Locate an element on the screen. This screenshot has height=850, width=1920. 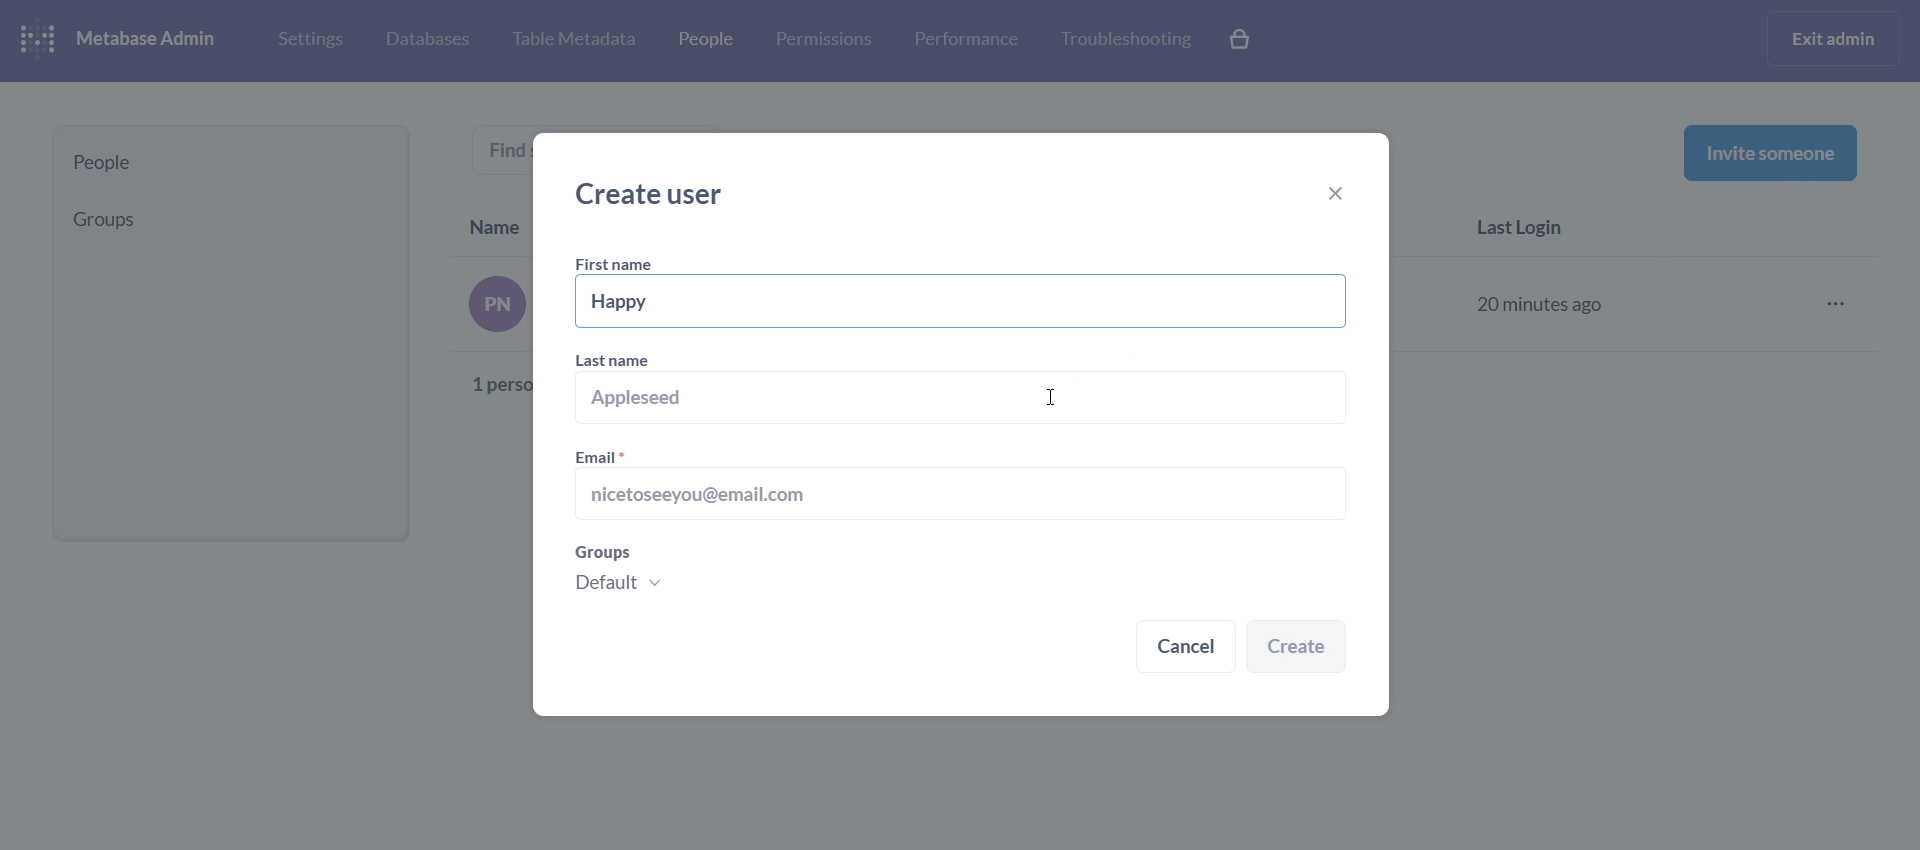
text is located at coordinates (484, 331).